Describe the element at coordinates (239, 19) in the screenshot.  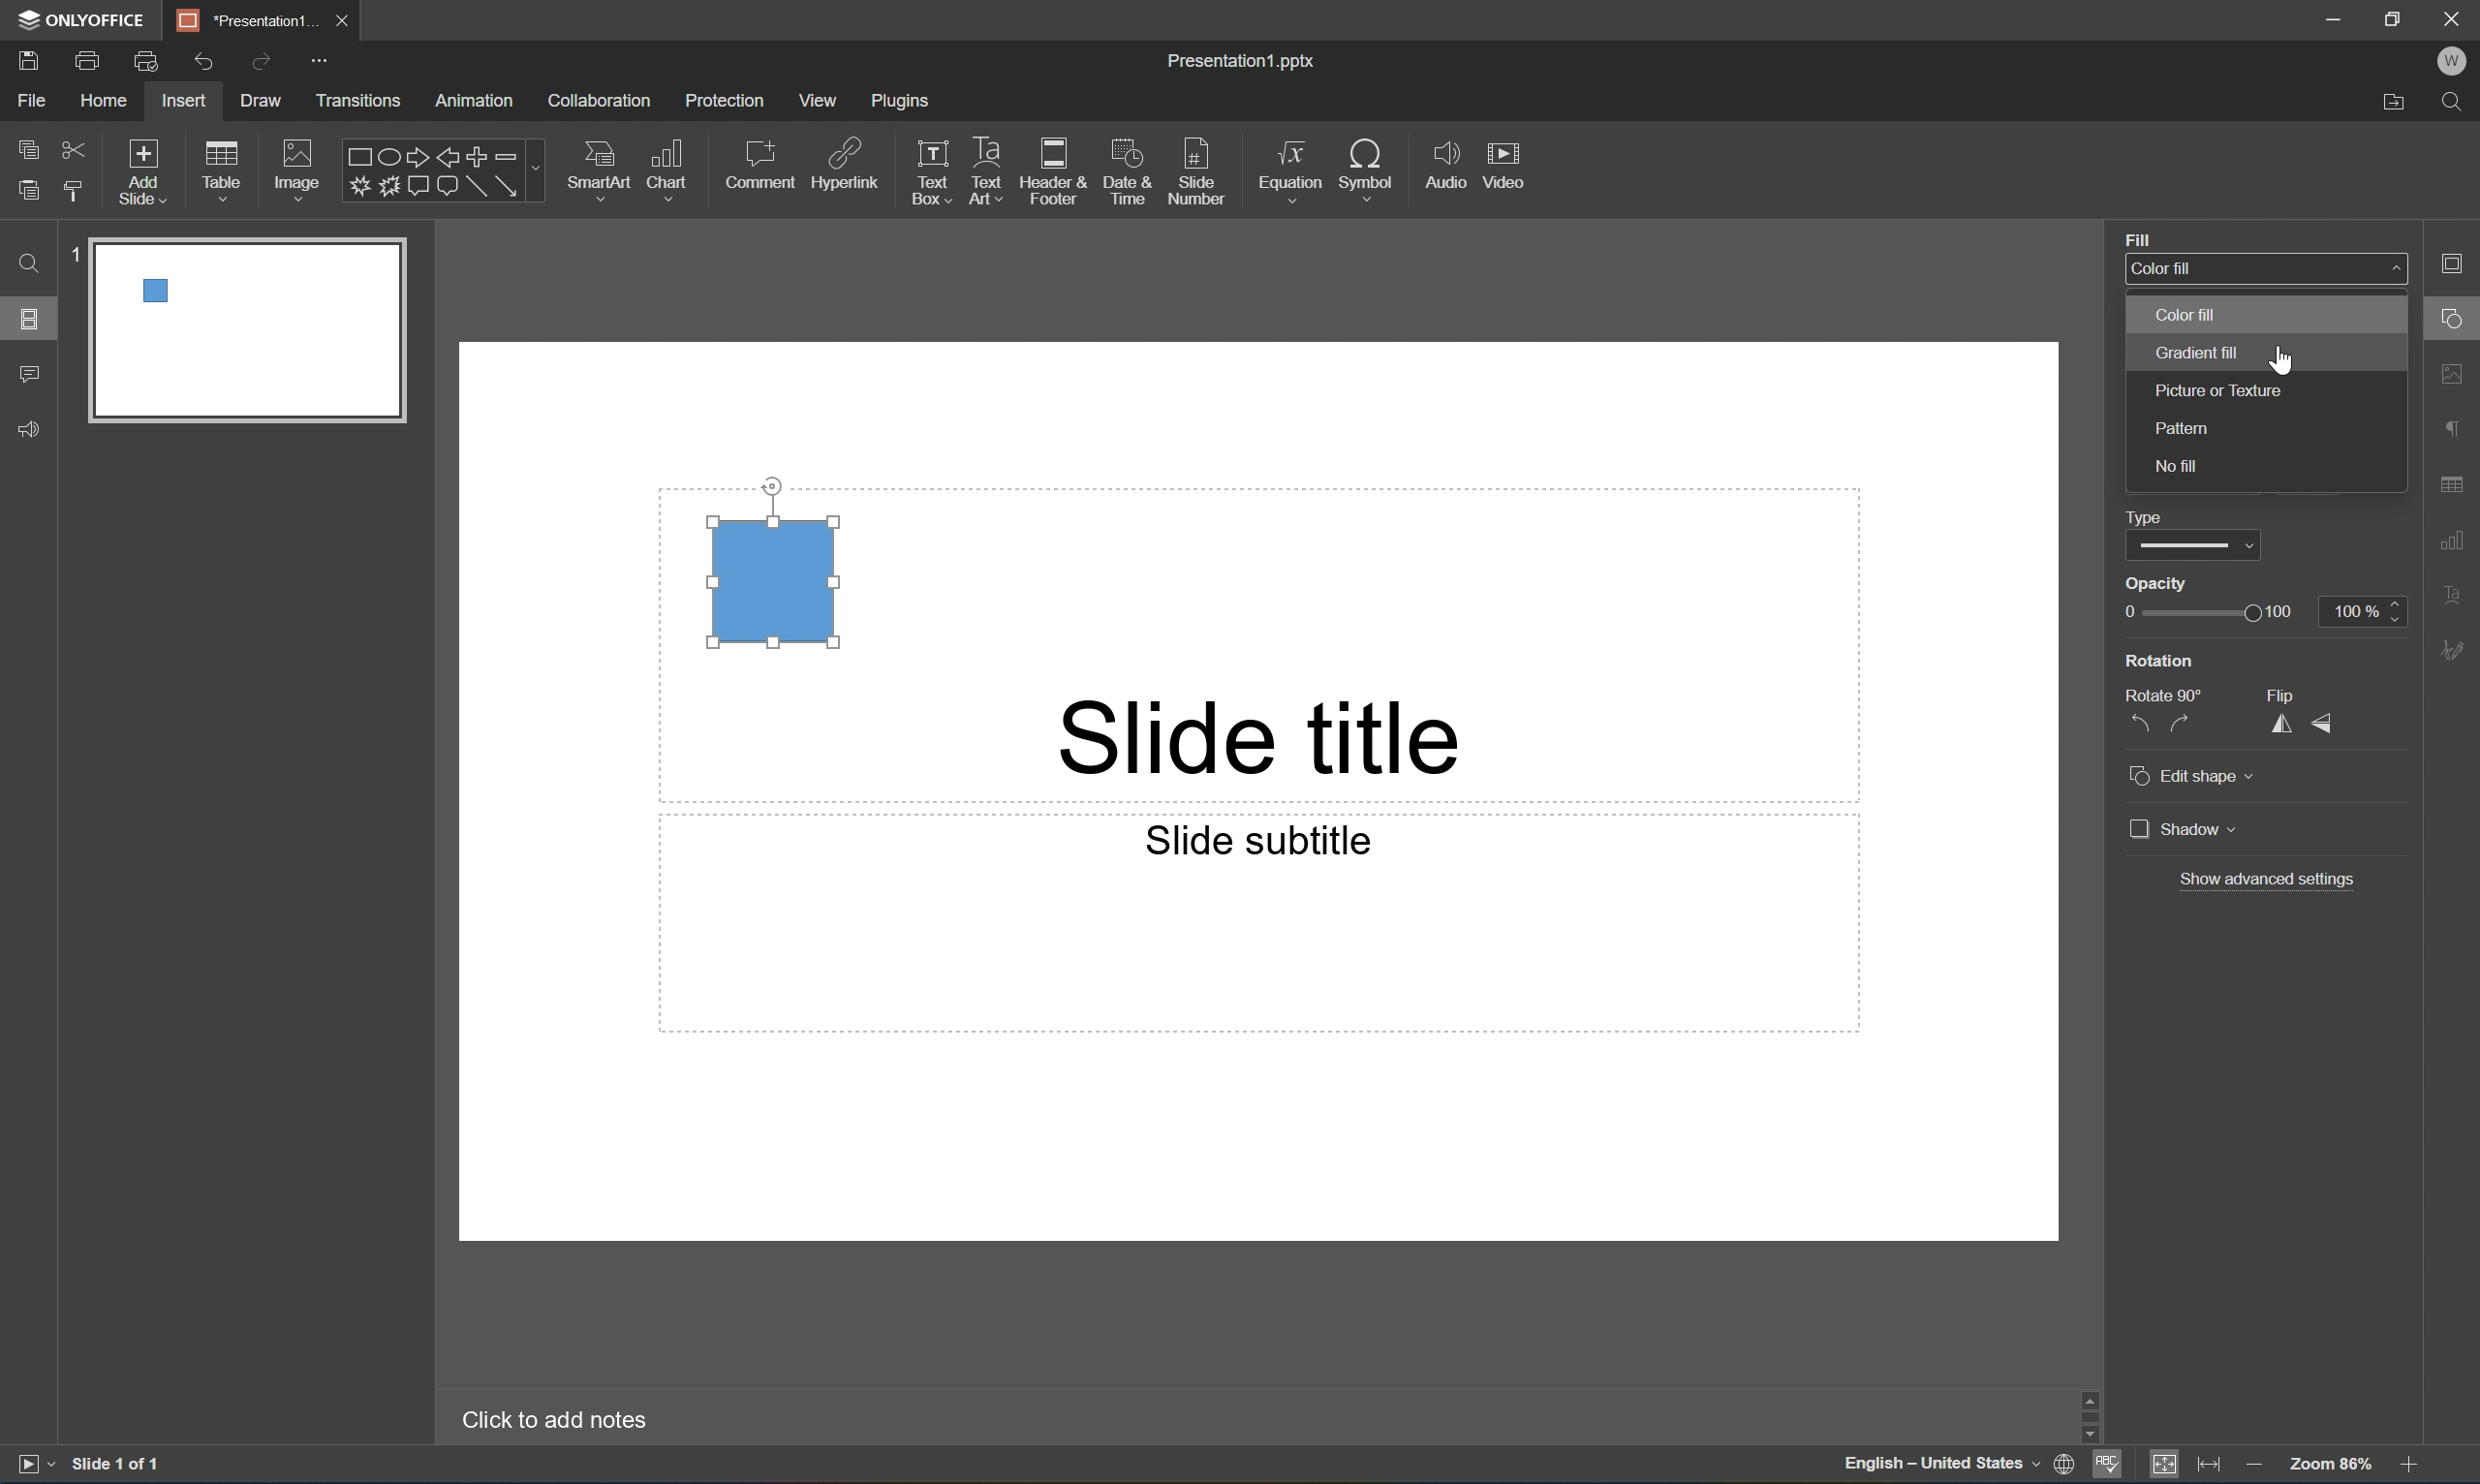
I see `Presentation1...` at that location.